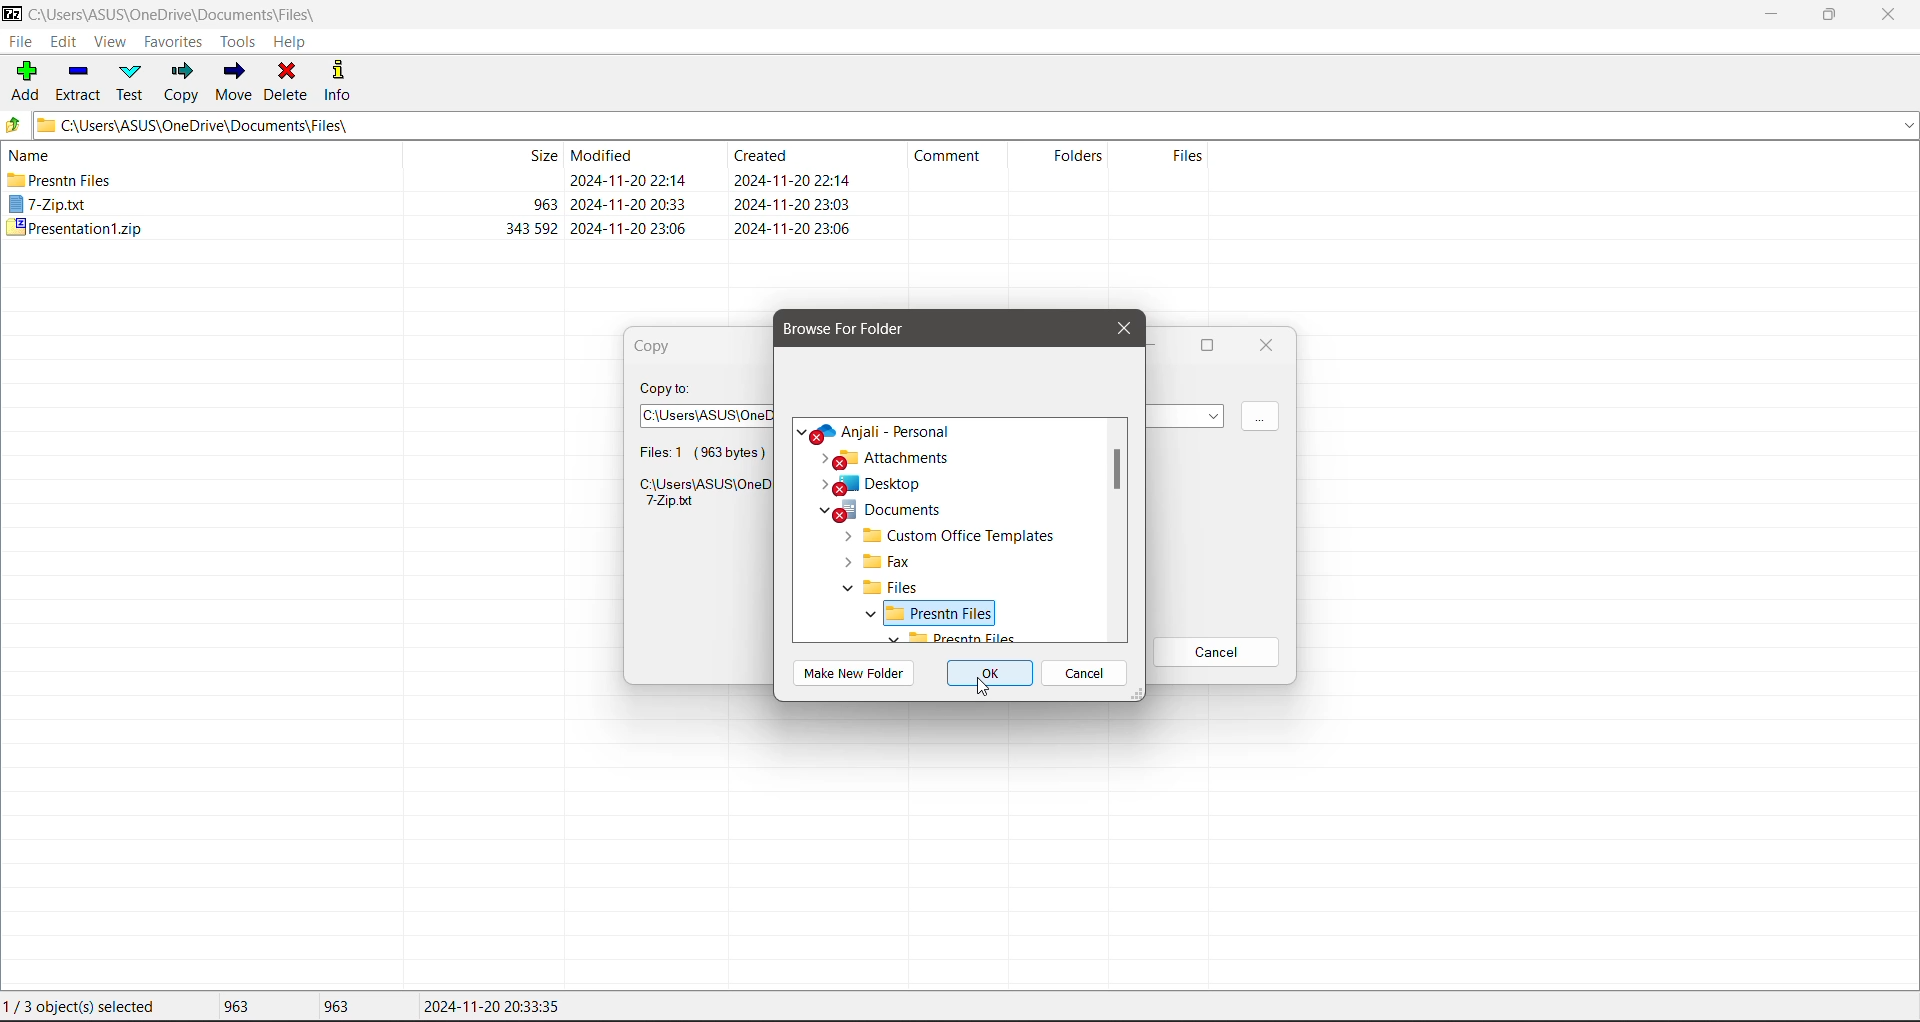  What do you see at coordinates (34, 154) in the screenshot?
I see `Name` at bounding box center [34, 154].